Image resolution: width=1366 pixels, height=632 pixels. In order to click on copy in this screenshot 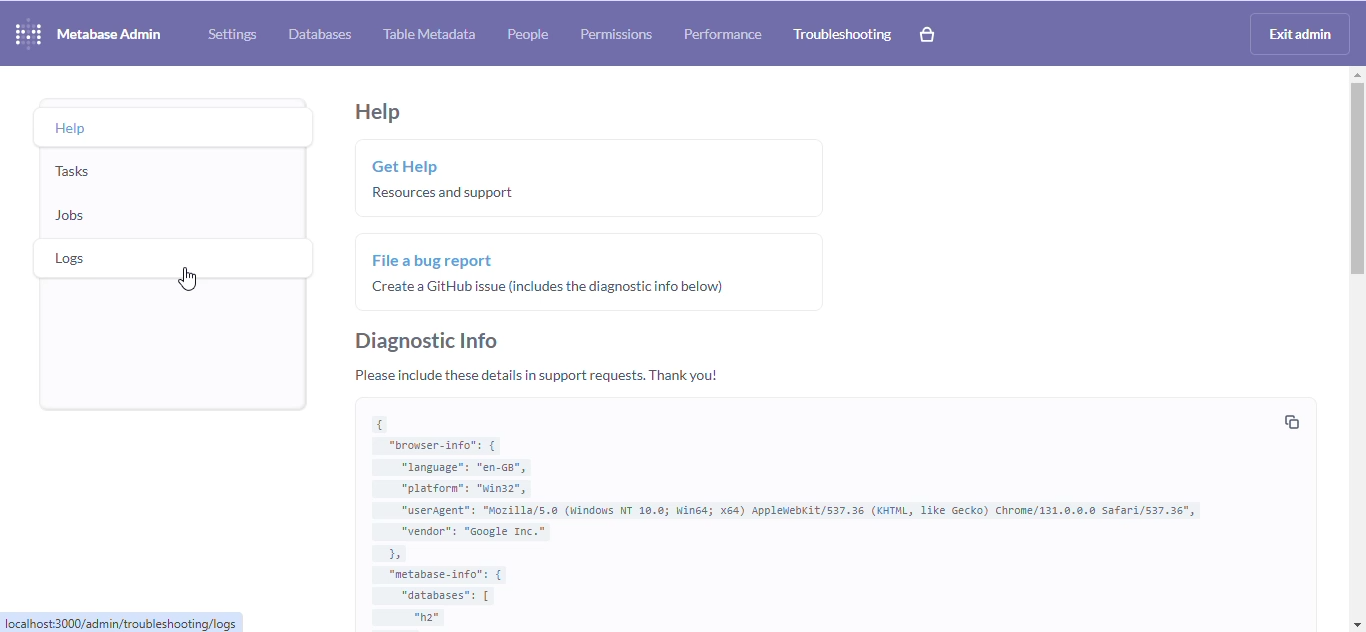, I will do `click(1293, 422)`.